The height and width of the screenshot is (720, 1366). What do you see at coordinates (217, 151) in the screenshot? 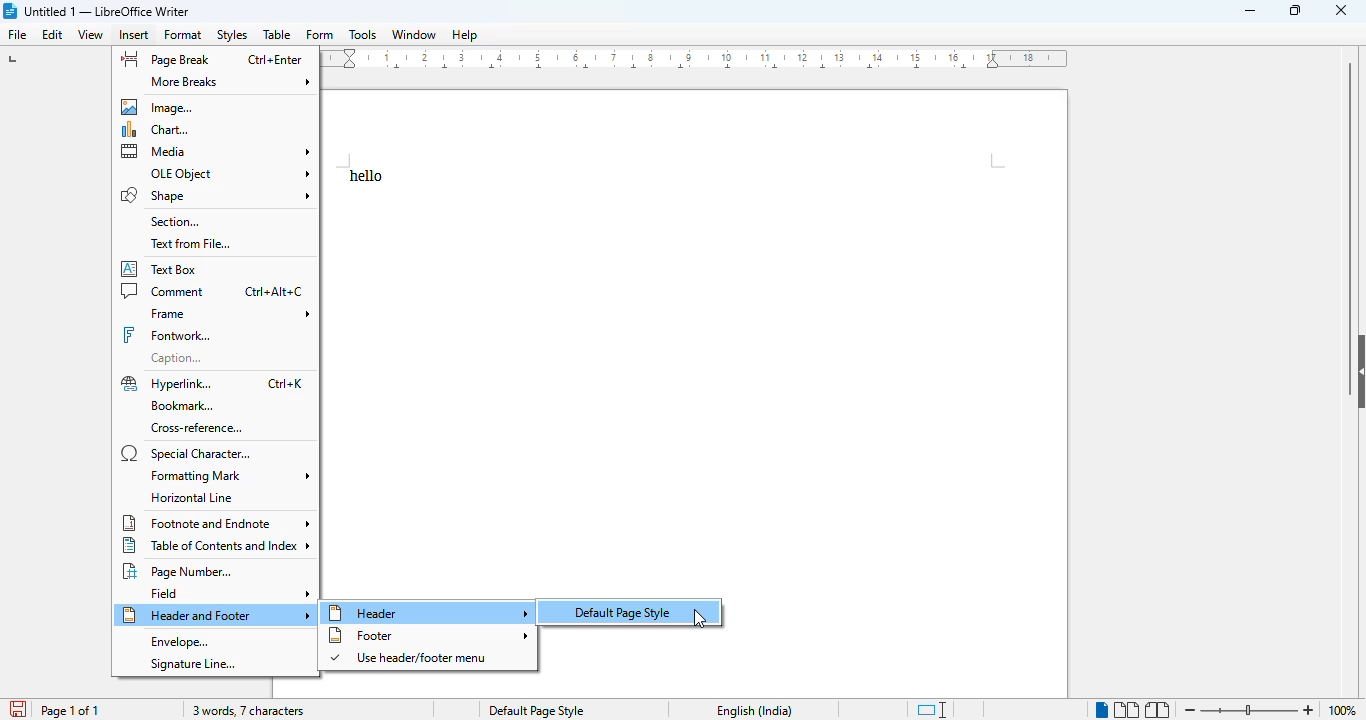
I see `media` at bounding box center [217, 151].